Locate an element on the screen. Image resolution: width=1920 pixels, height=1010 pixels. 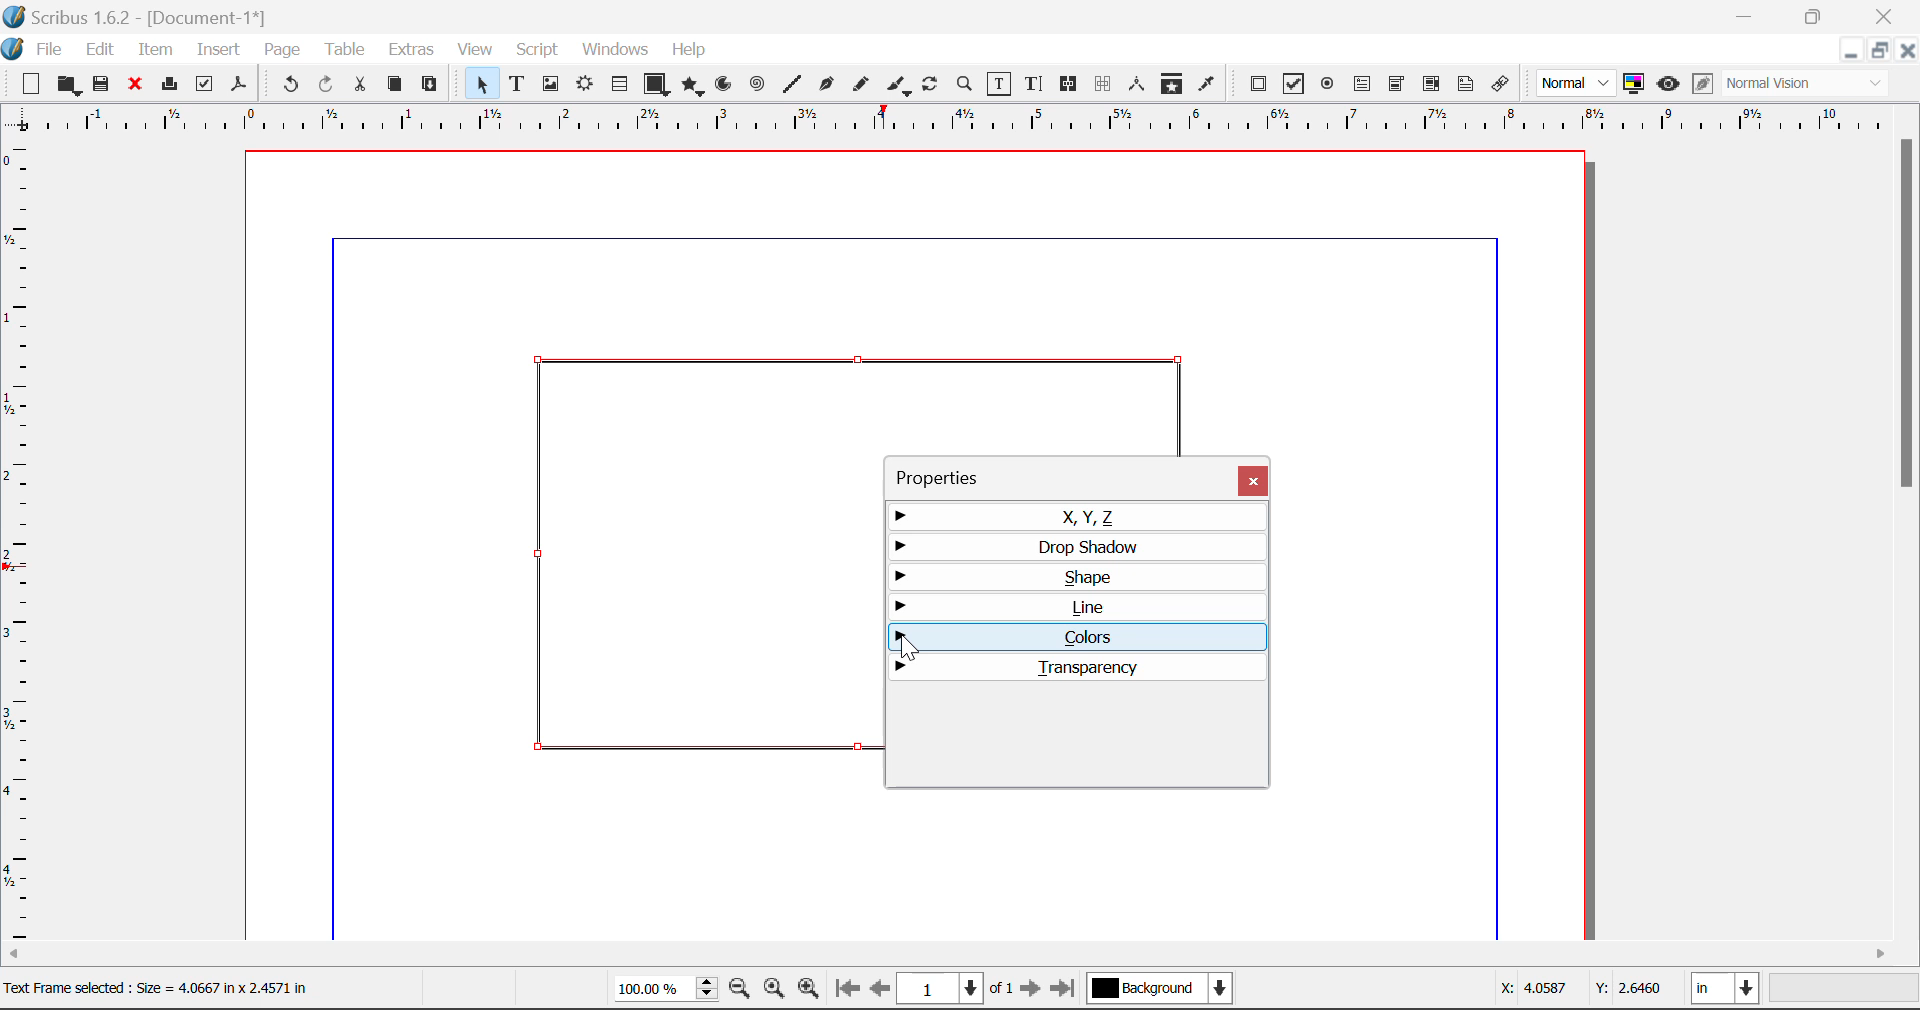
Zoom Out is located at coordinates (742, 991).